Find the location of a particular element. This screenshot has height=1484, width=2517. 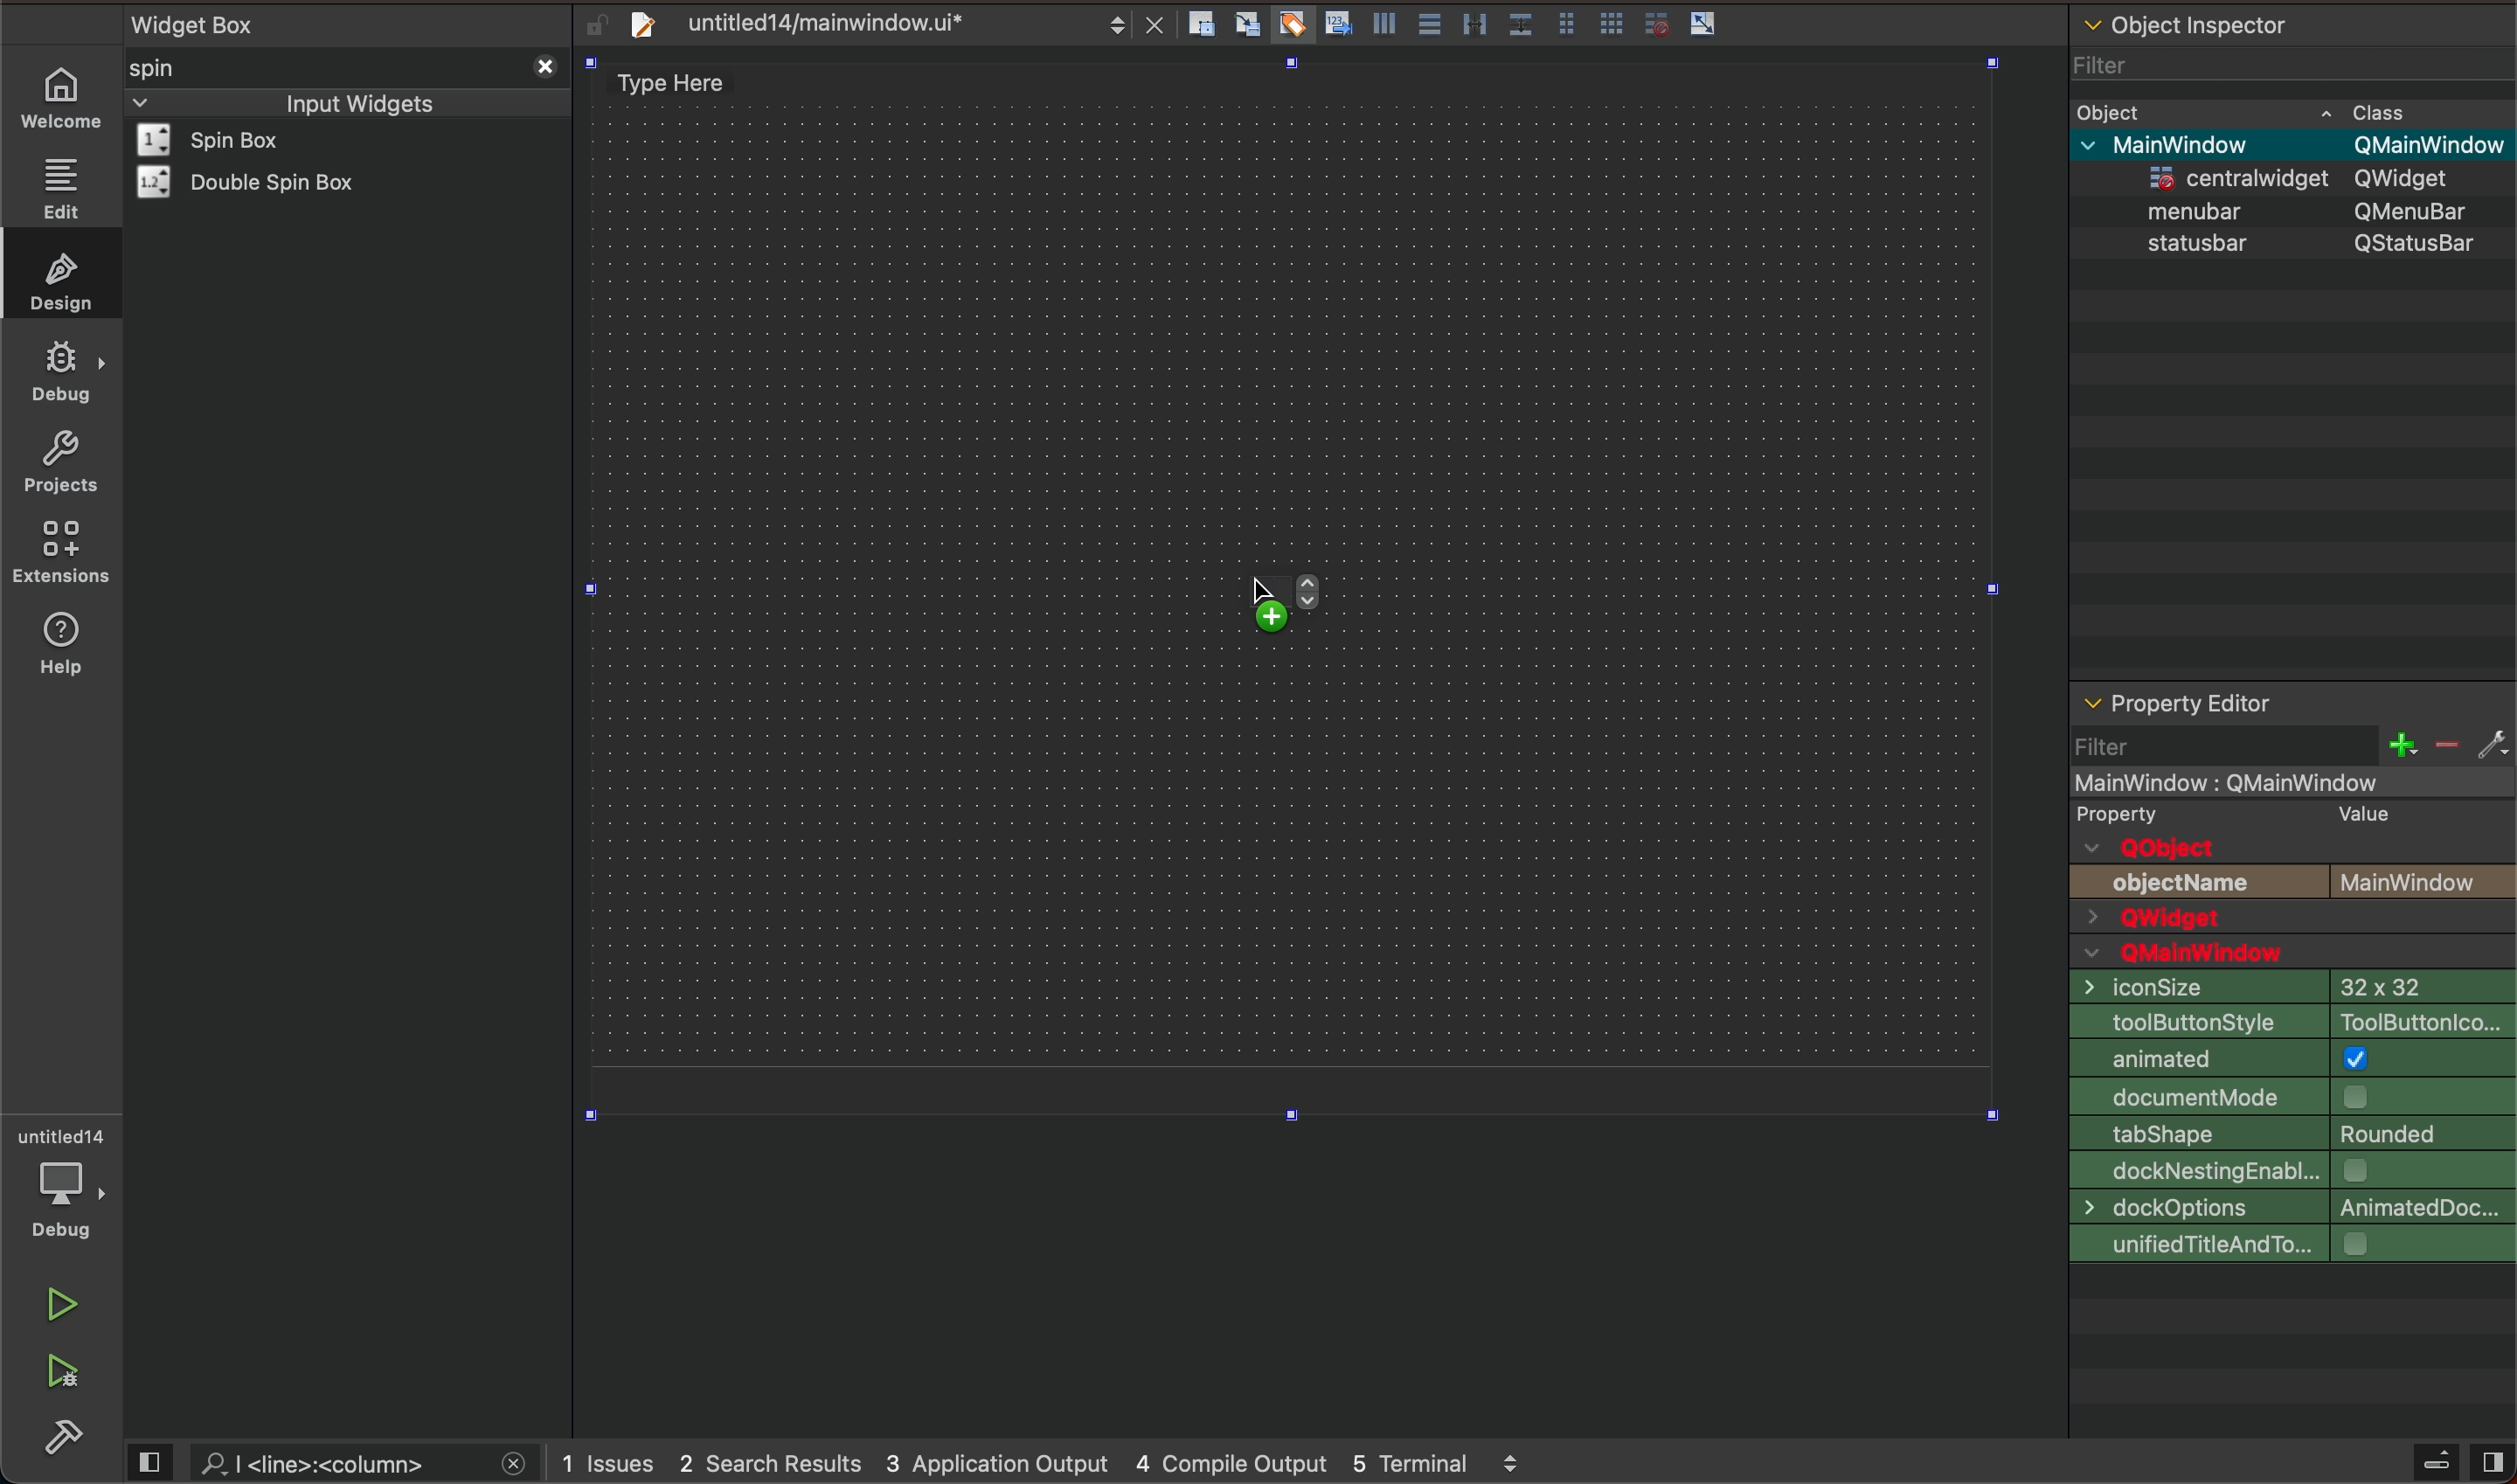

qwidget is located at coordinates (2292, 920).